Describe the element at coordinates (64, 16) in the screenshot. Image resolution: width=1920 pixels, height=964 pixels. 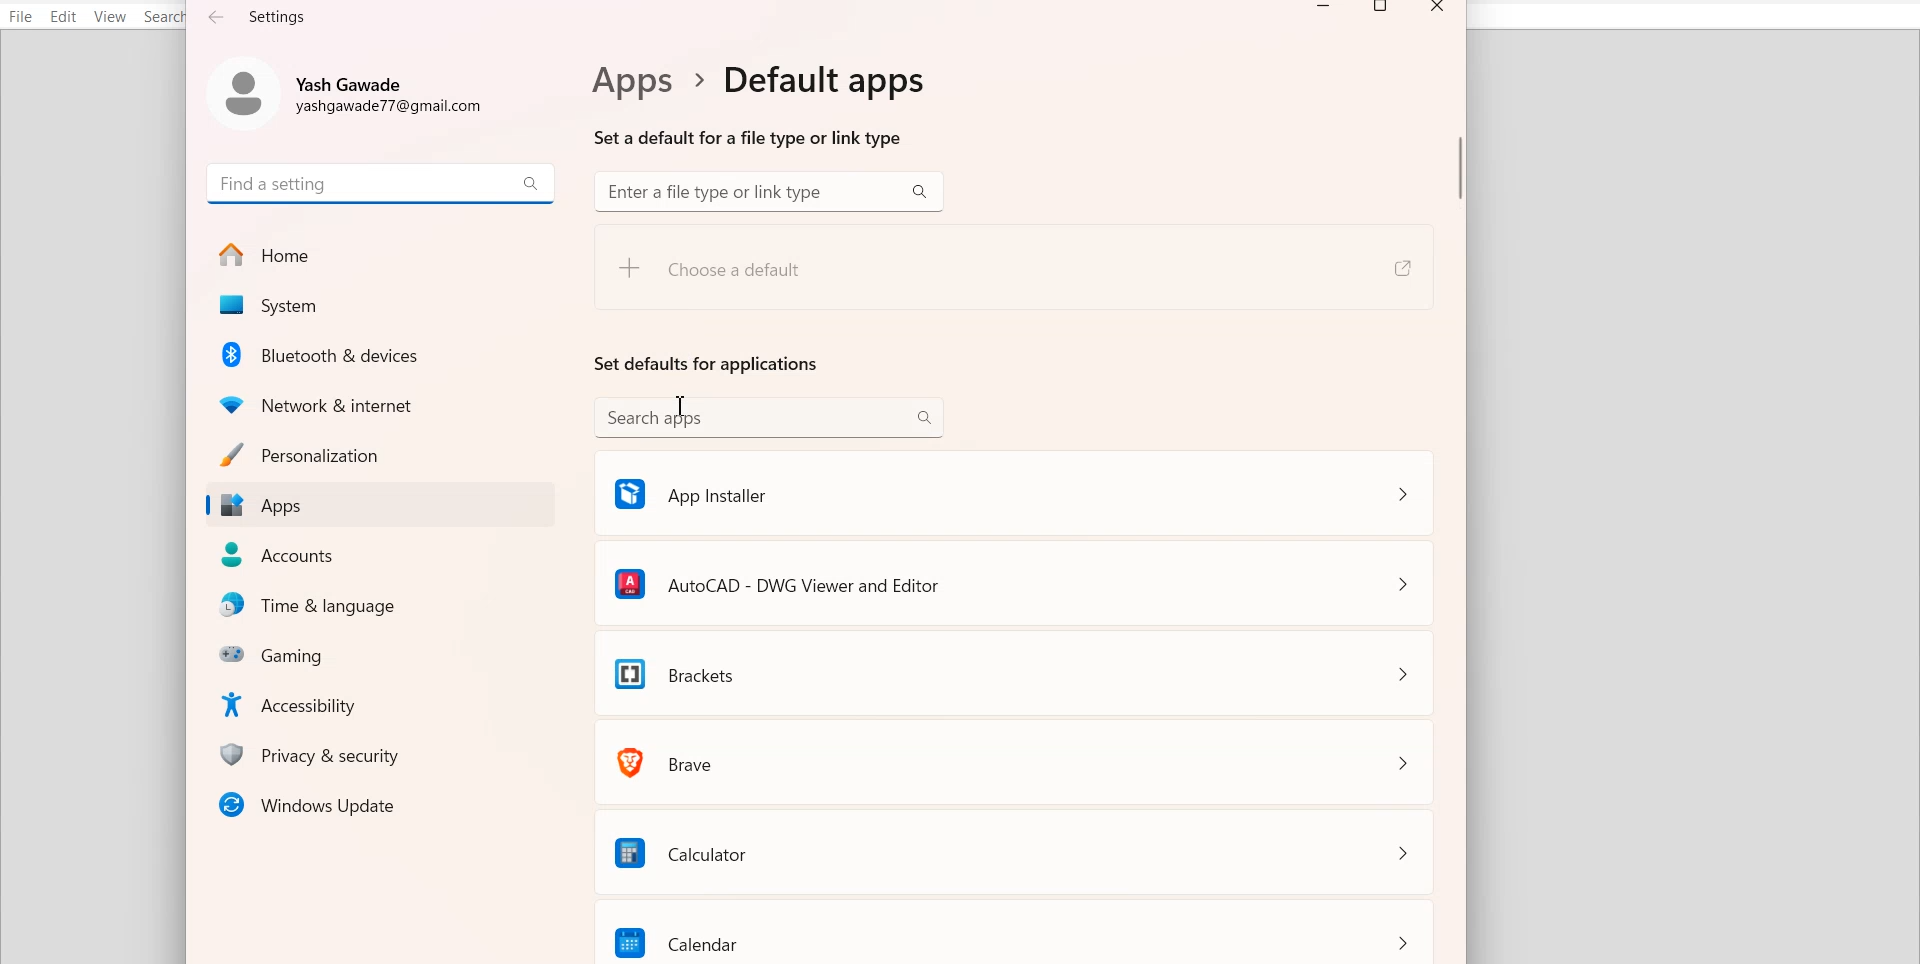
I see `Edit` at that location.